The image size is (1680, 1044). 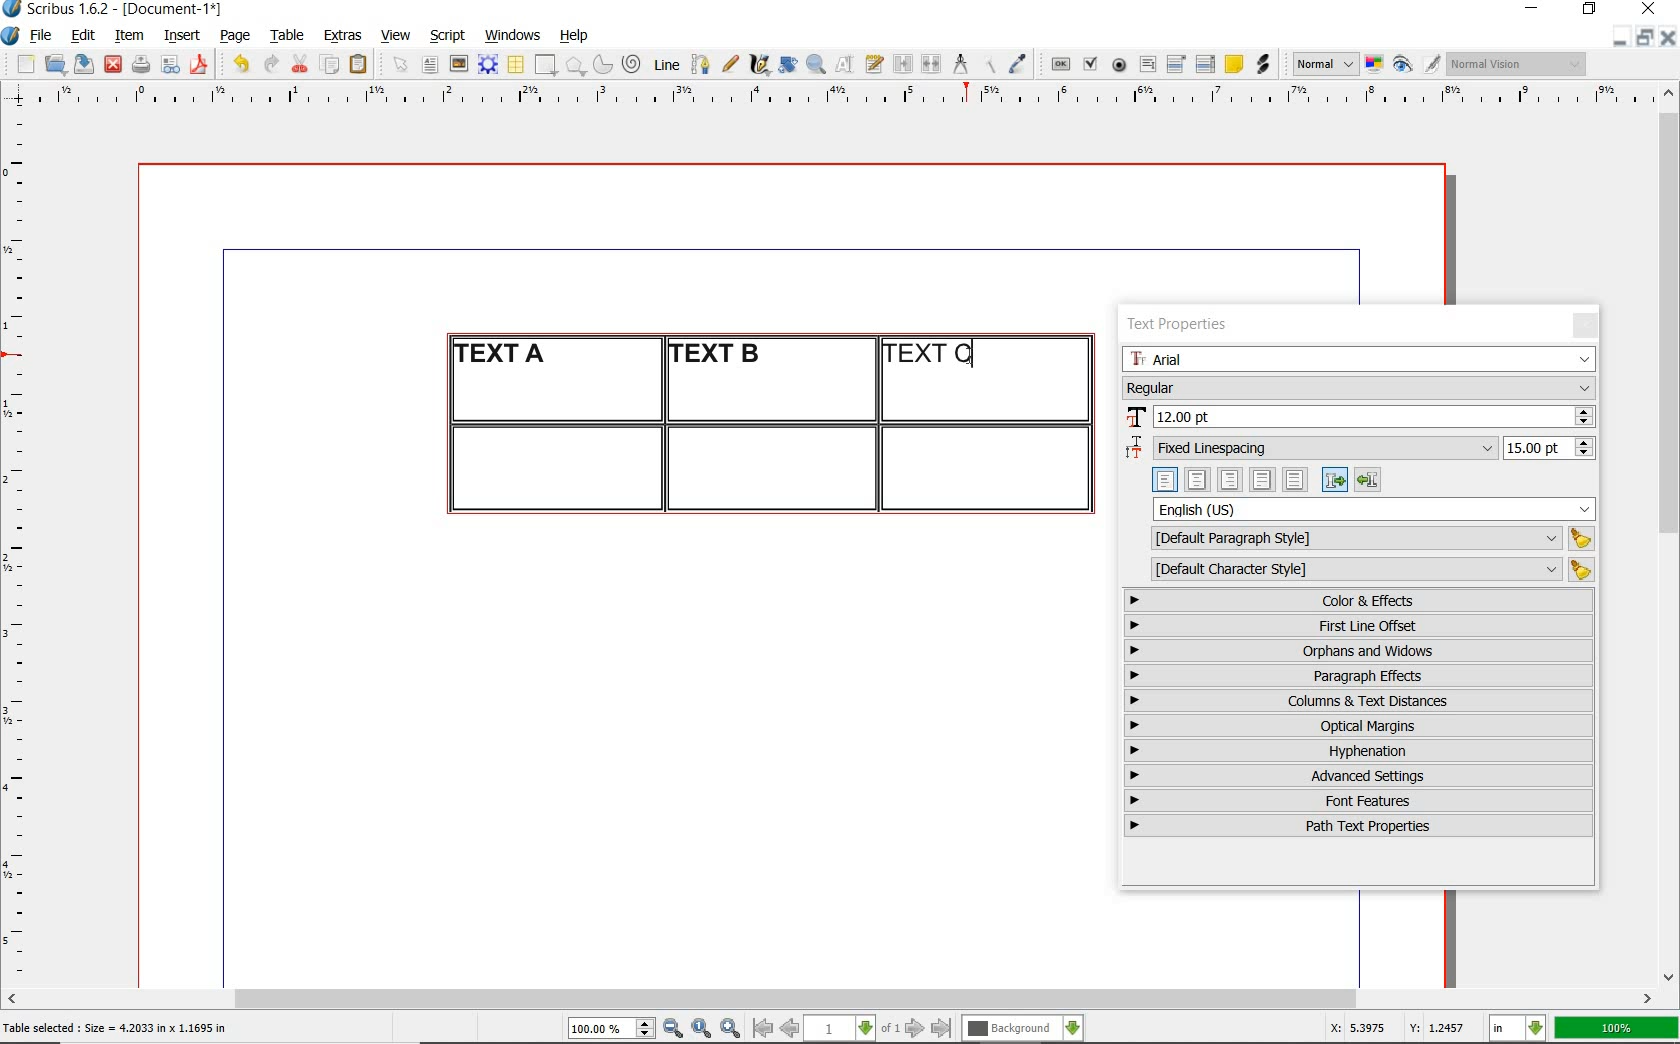 I want to click on edit text with story editor, so click(x=874, y=63).